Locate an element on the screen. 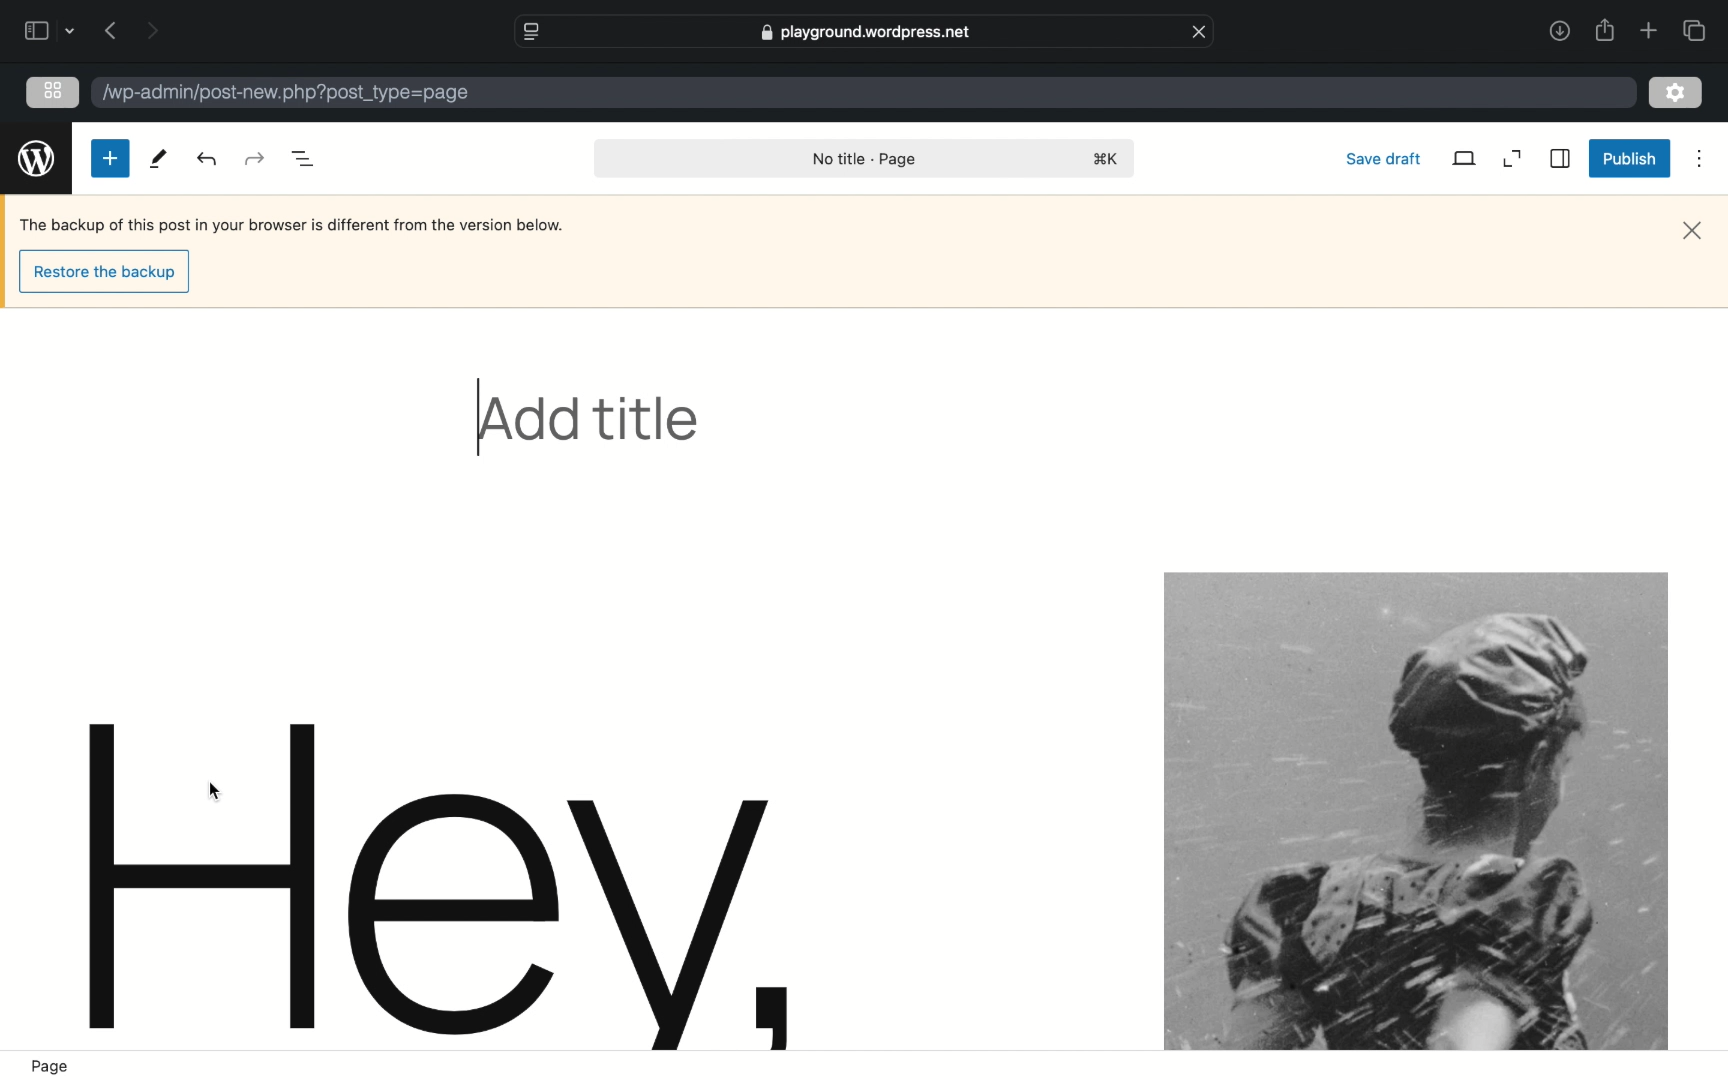 This screenshot has width=1728, height=1080. previous page is located at coordinates (111, 32).